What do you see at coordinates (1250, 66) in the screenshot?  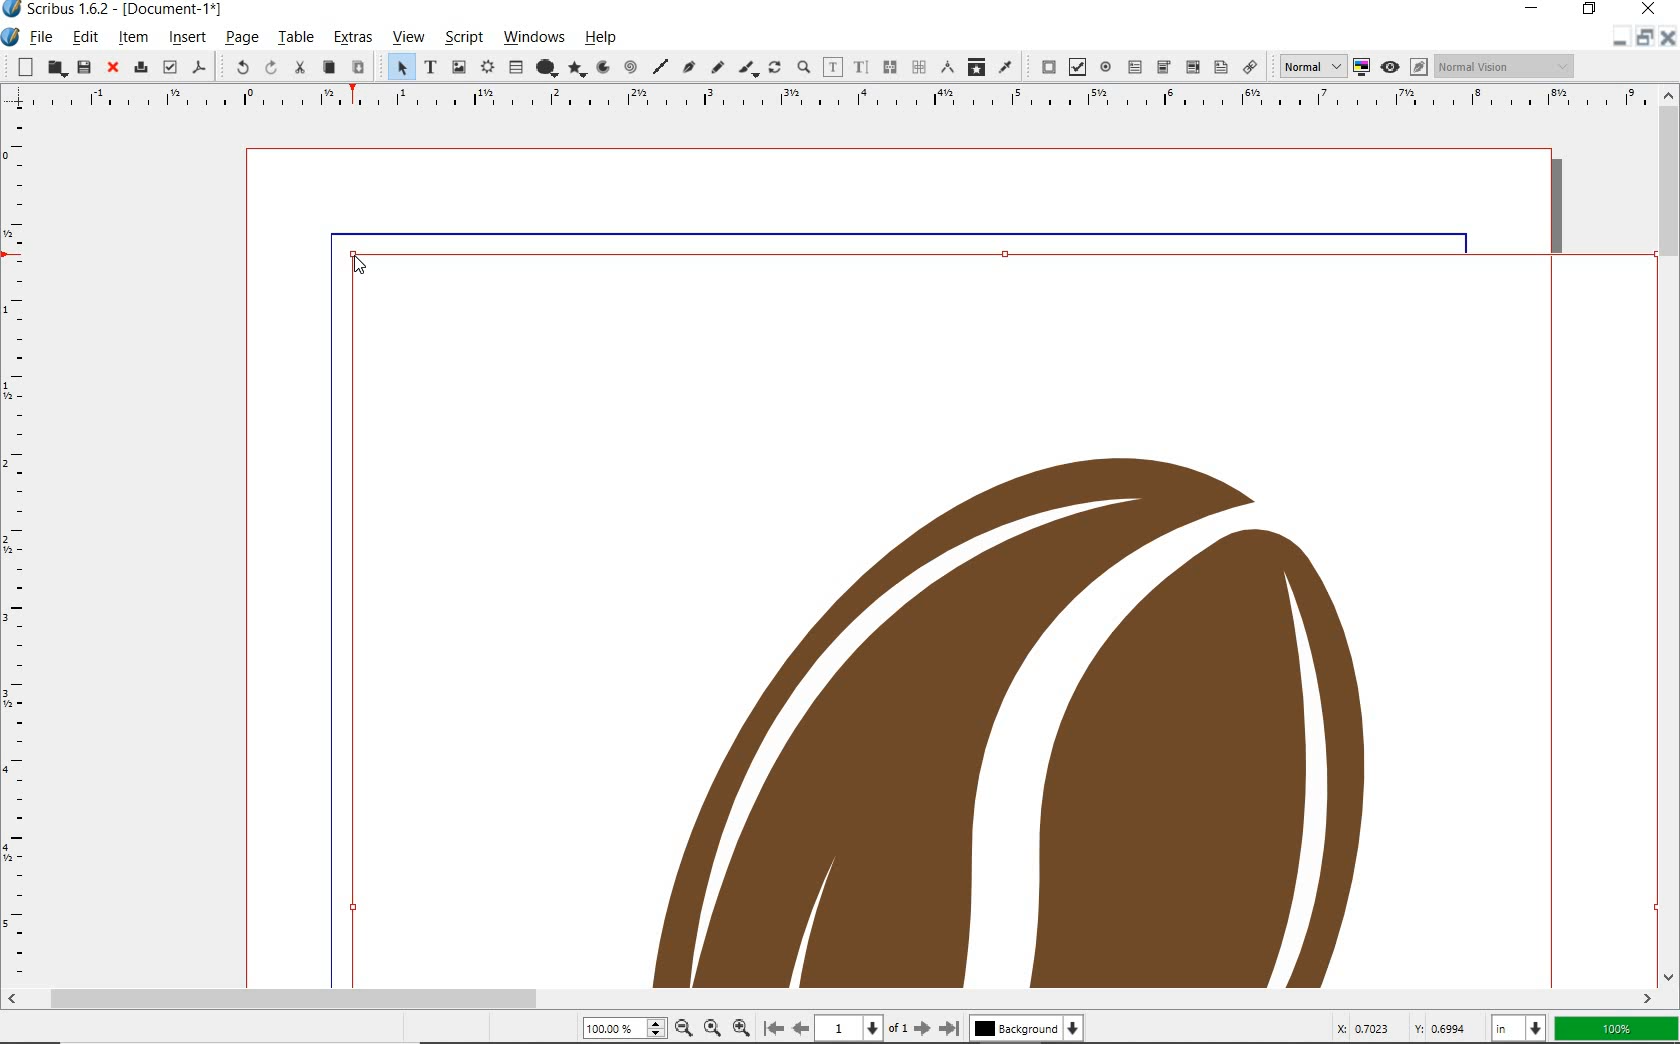 I see `link annotation` at bounding box center [1250, 66].